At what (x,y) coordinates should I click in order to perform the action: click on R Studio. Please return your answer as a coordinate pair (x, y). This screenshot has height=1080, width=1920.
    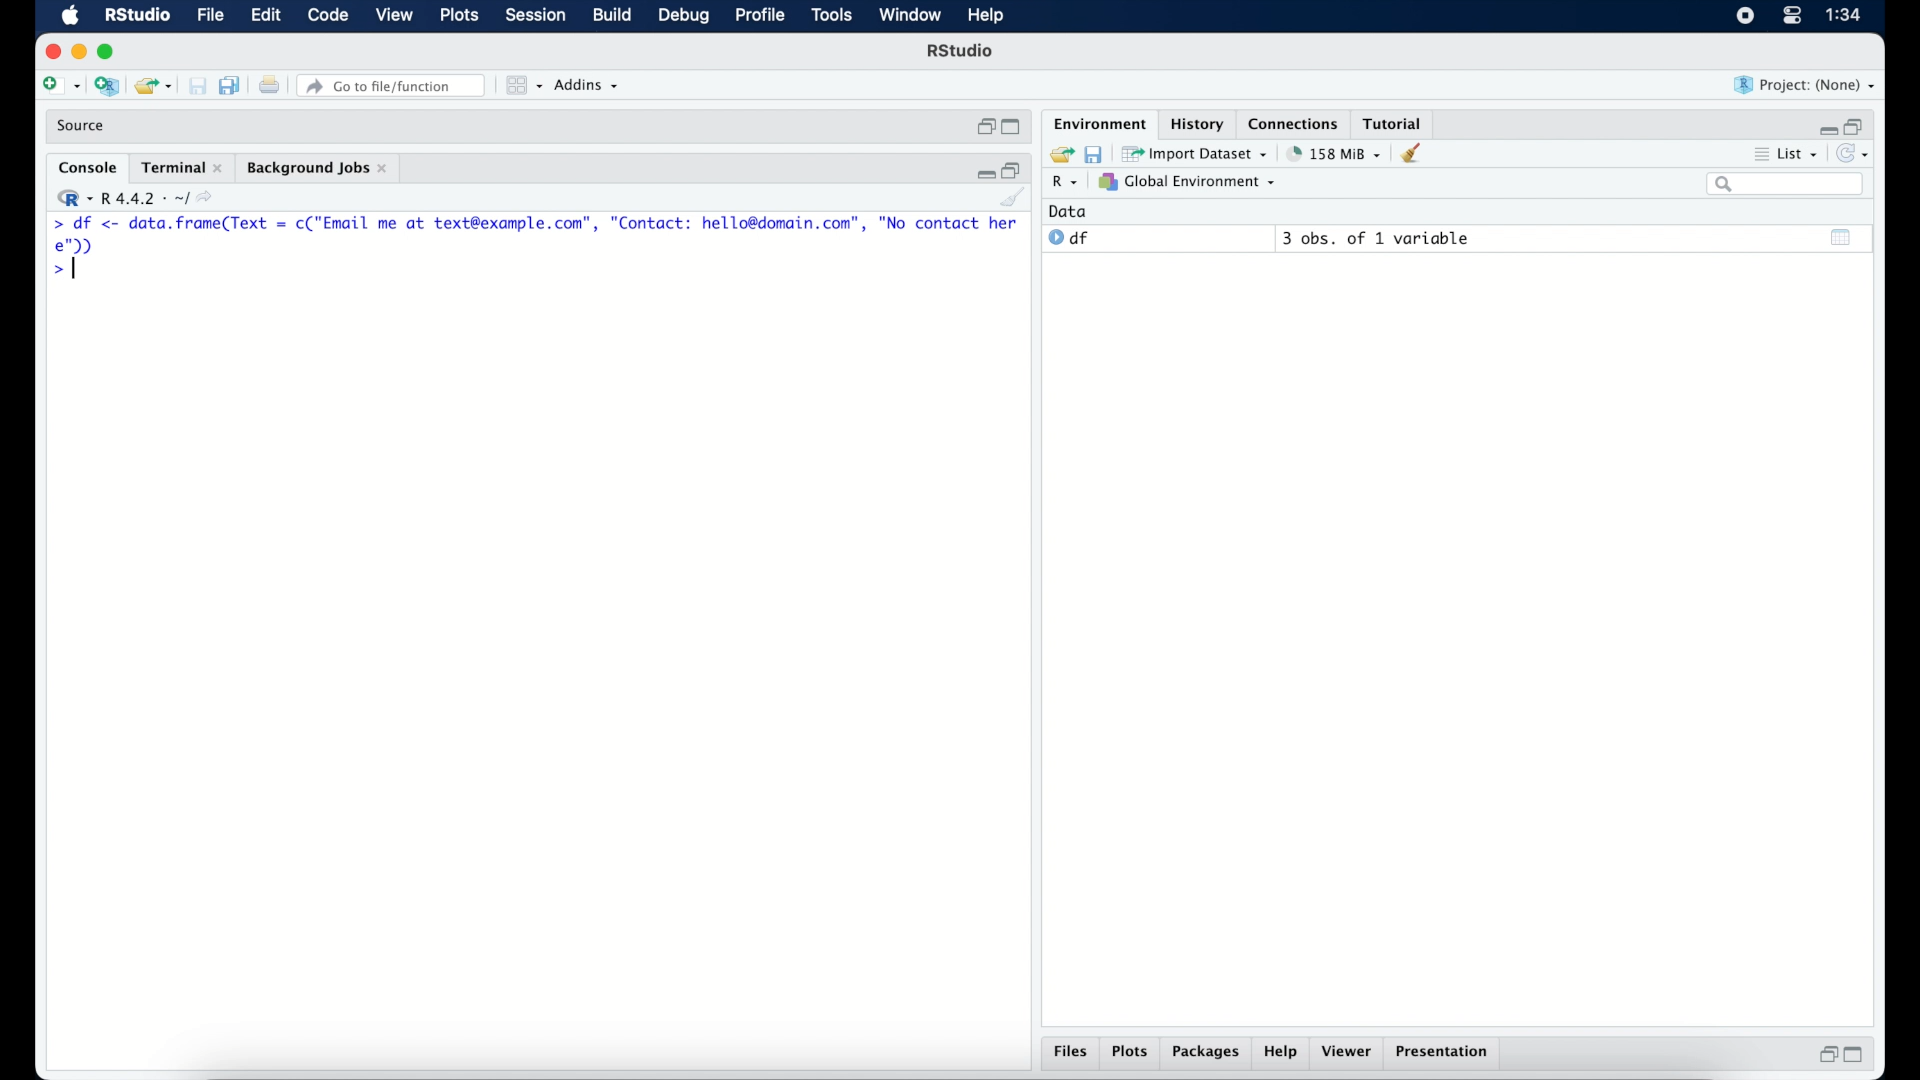
    Looking at the image, I should click on (962, 53).